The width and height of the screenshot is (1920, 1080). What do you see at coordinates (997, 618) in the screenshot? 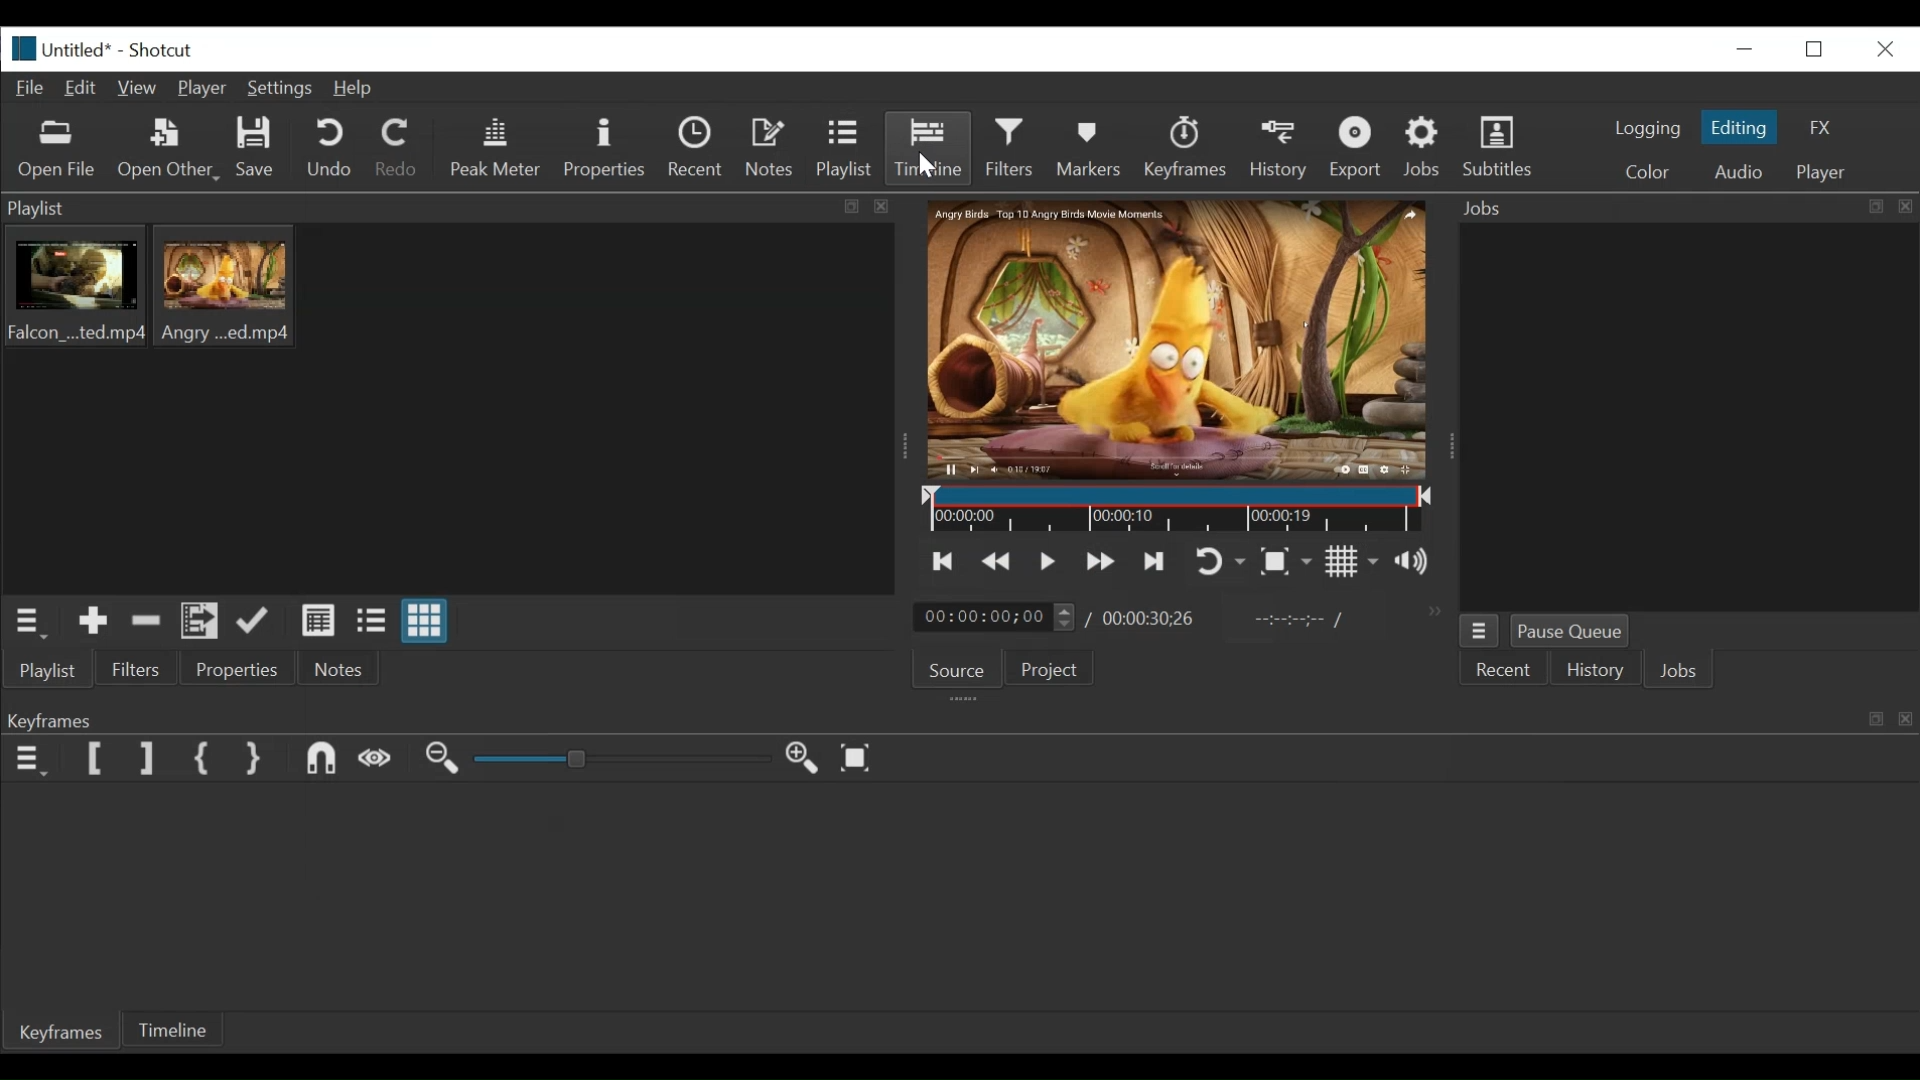
I see `current duration` at bounding box center [997, 618].